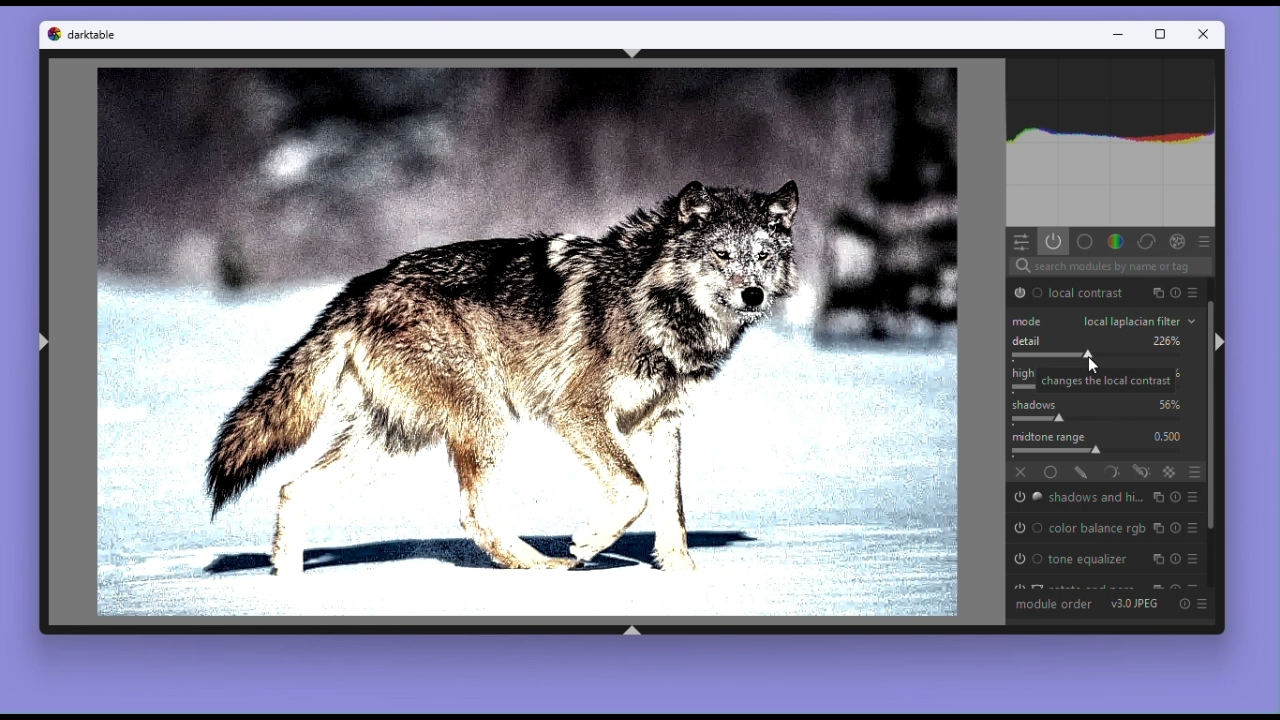 This screenshot has height=720, width=1280. What do you see at coordinates (1219, 342) in the screenshot?
I see `shift+ctrl+r` at bounding box center [1219, 342].